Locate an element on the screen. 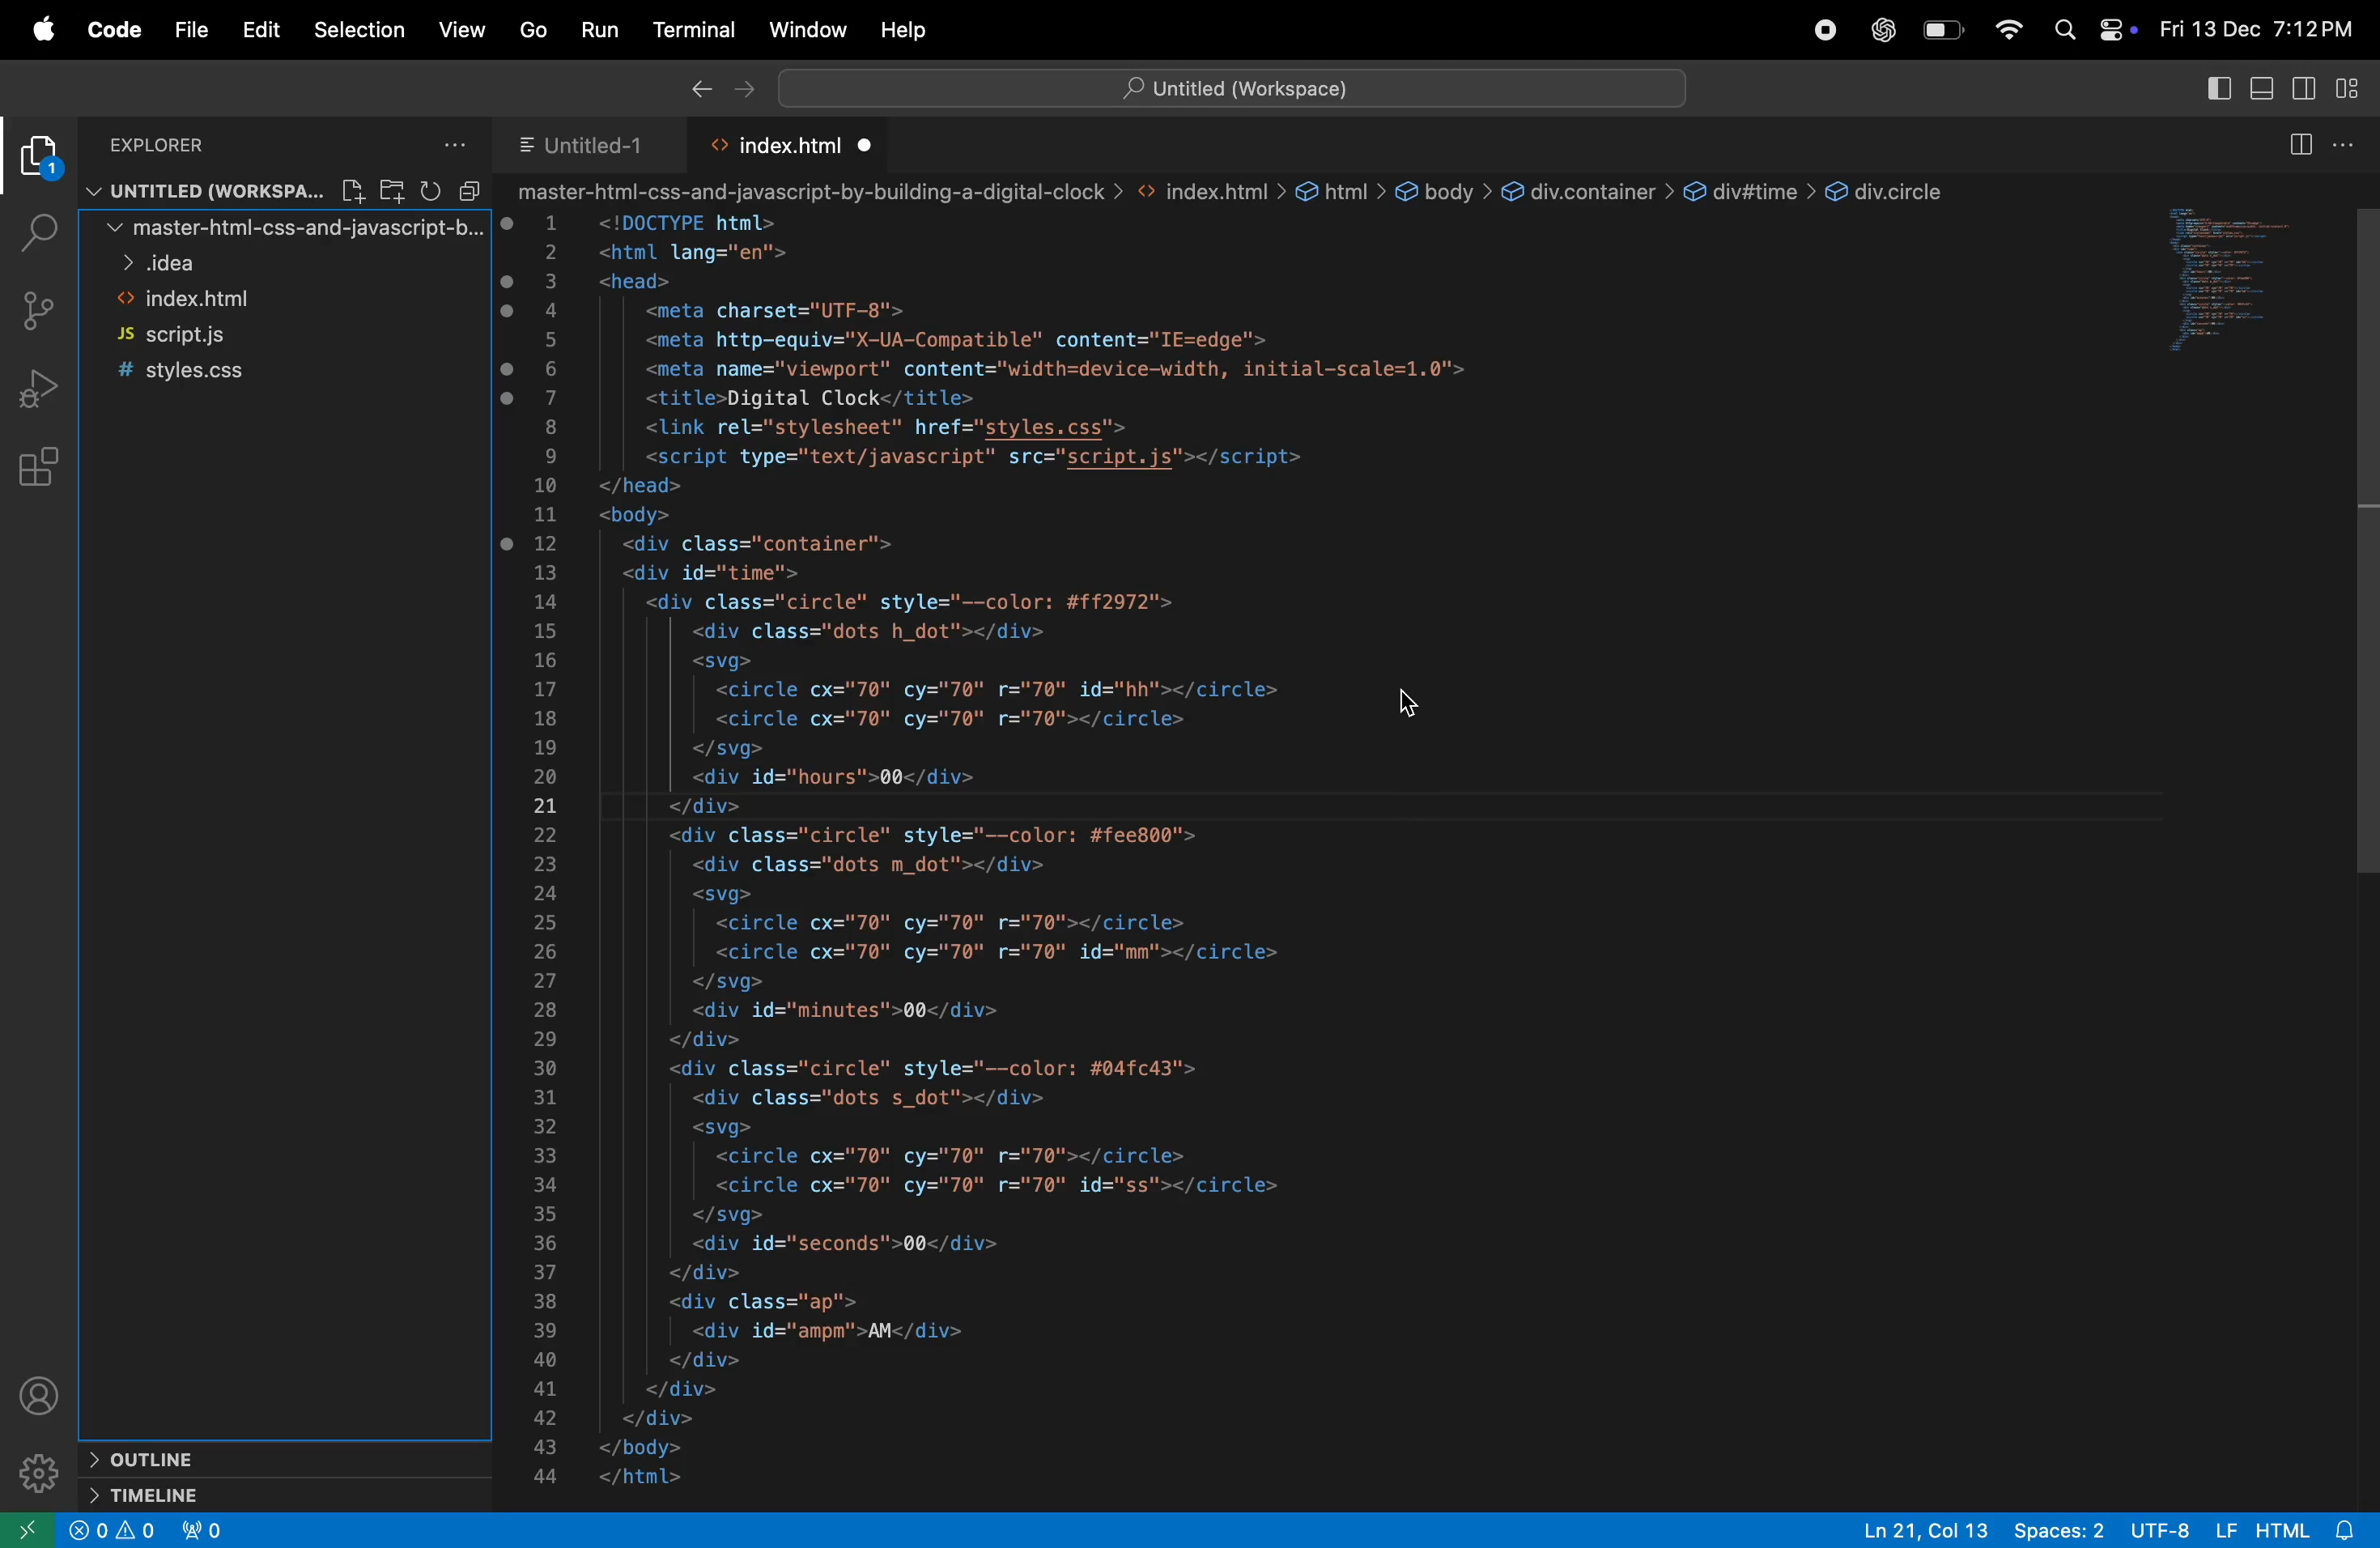 The width and height of the screenshot is (2380, 1548). date and time is located at coordinates (2254, 31).